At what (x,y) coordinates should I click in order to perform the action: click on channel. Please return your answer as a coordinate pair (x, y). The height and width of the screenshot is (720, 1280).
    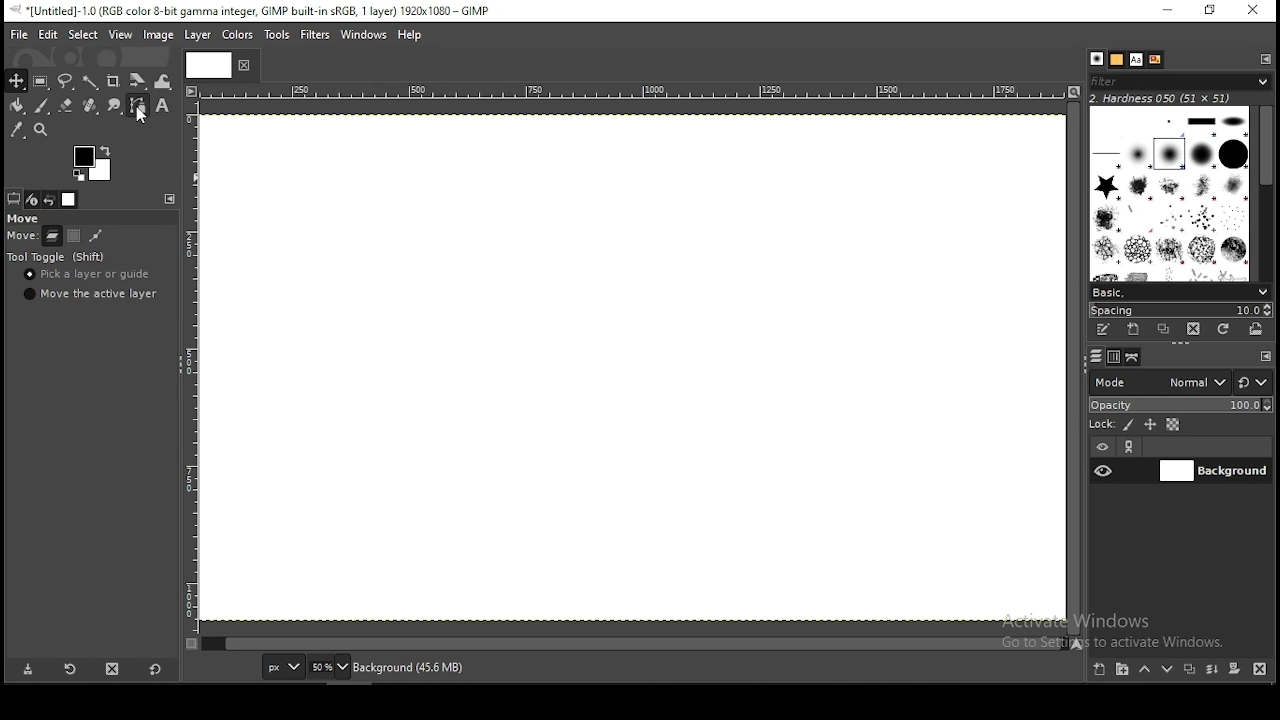
    Looking at the image, I should click on (1113, 356).